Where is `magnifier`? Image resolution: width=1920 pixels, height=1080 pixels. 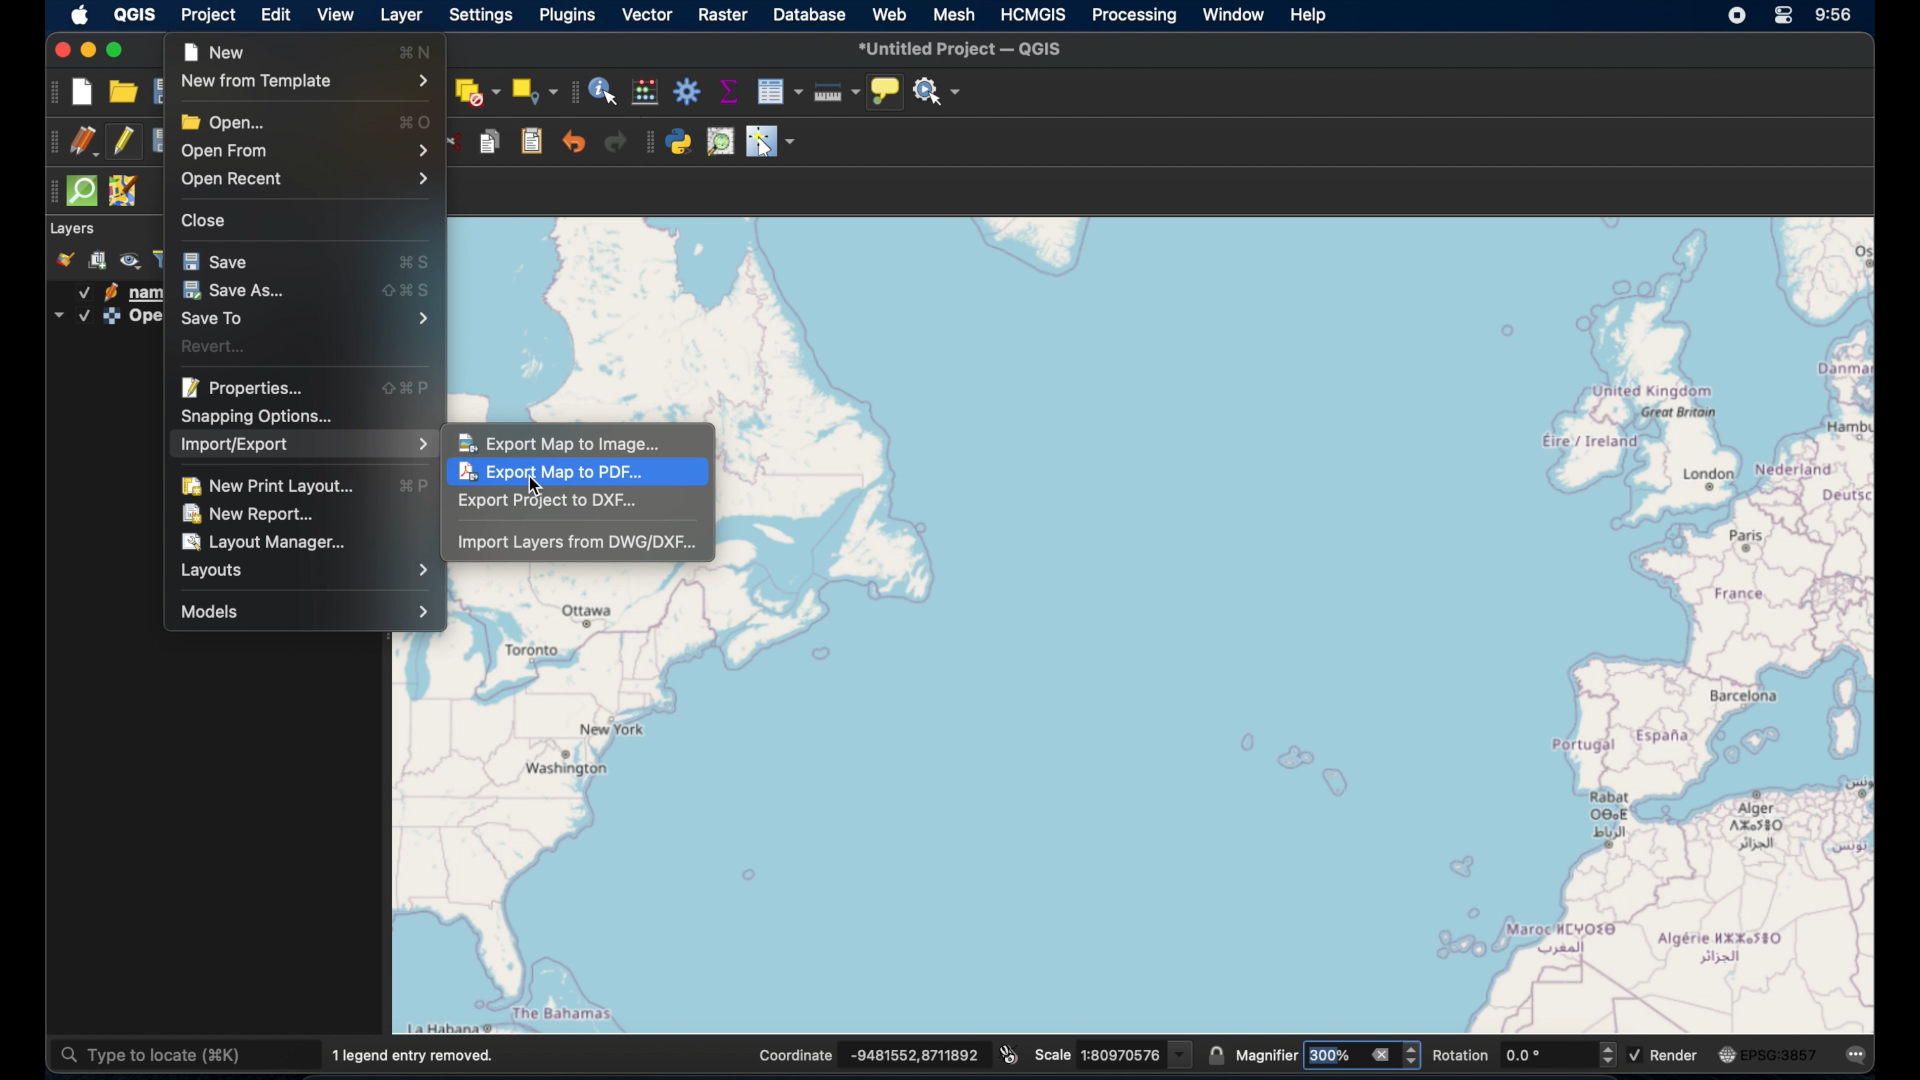
magnifier is located at coordinates (1329, 1054).